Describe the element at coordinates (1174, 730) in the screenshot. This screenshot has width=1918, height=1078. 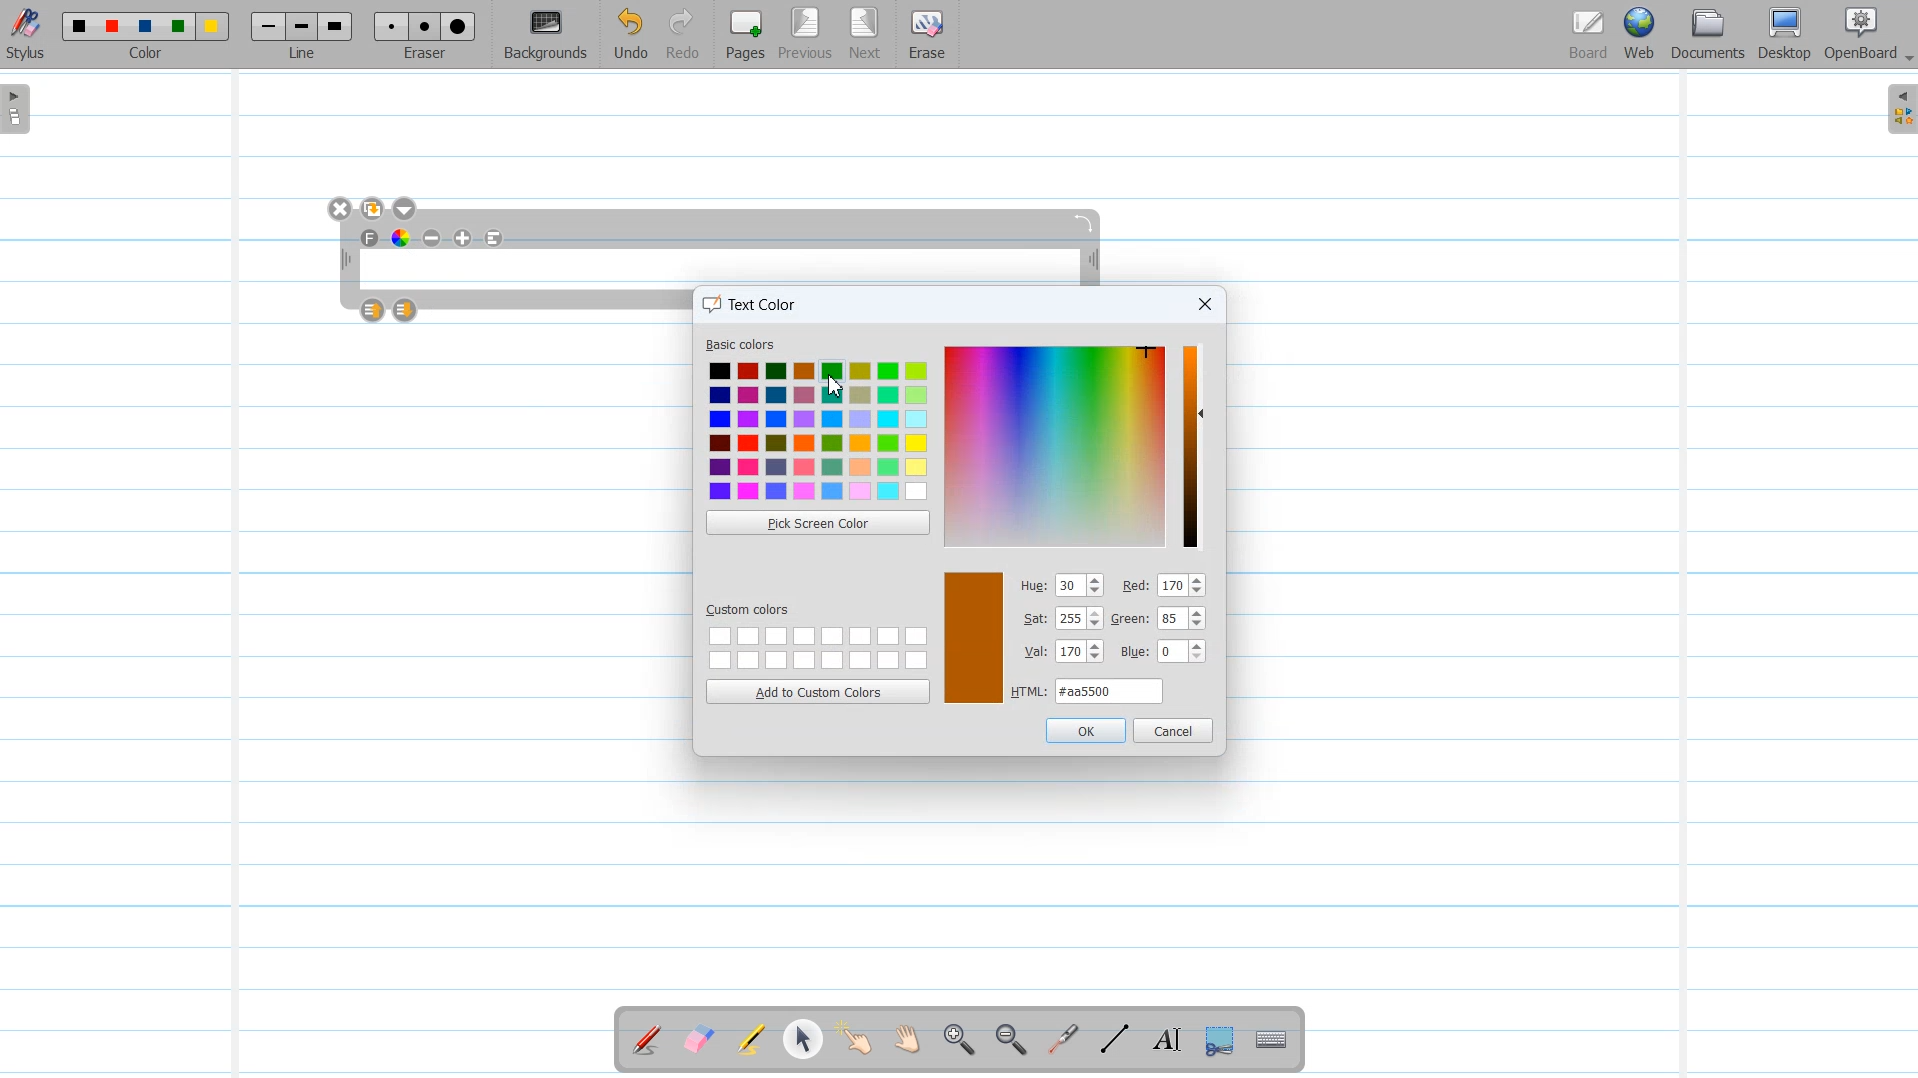
I see `Cancel` at that location.